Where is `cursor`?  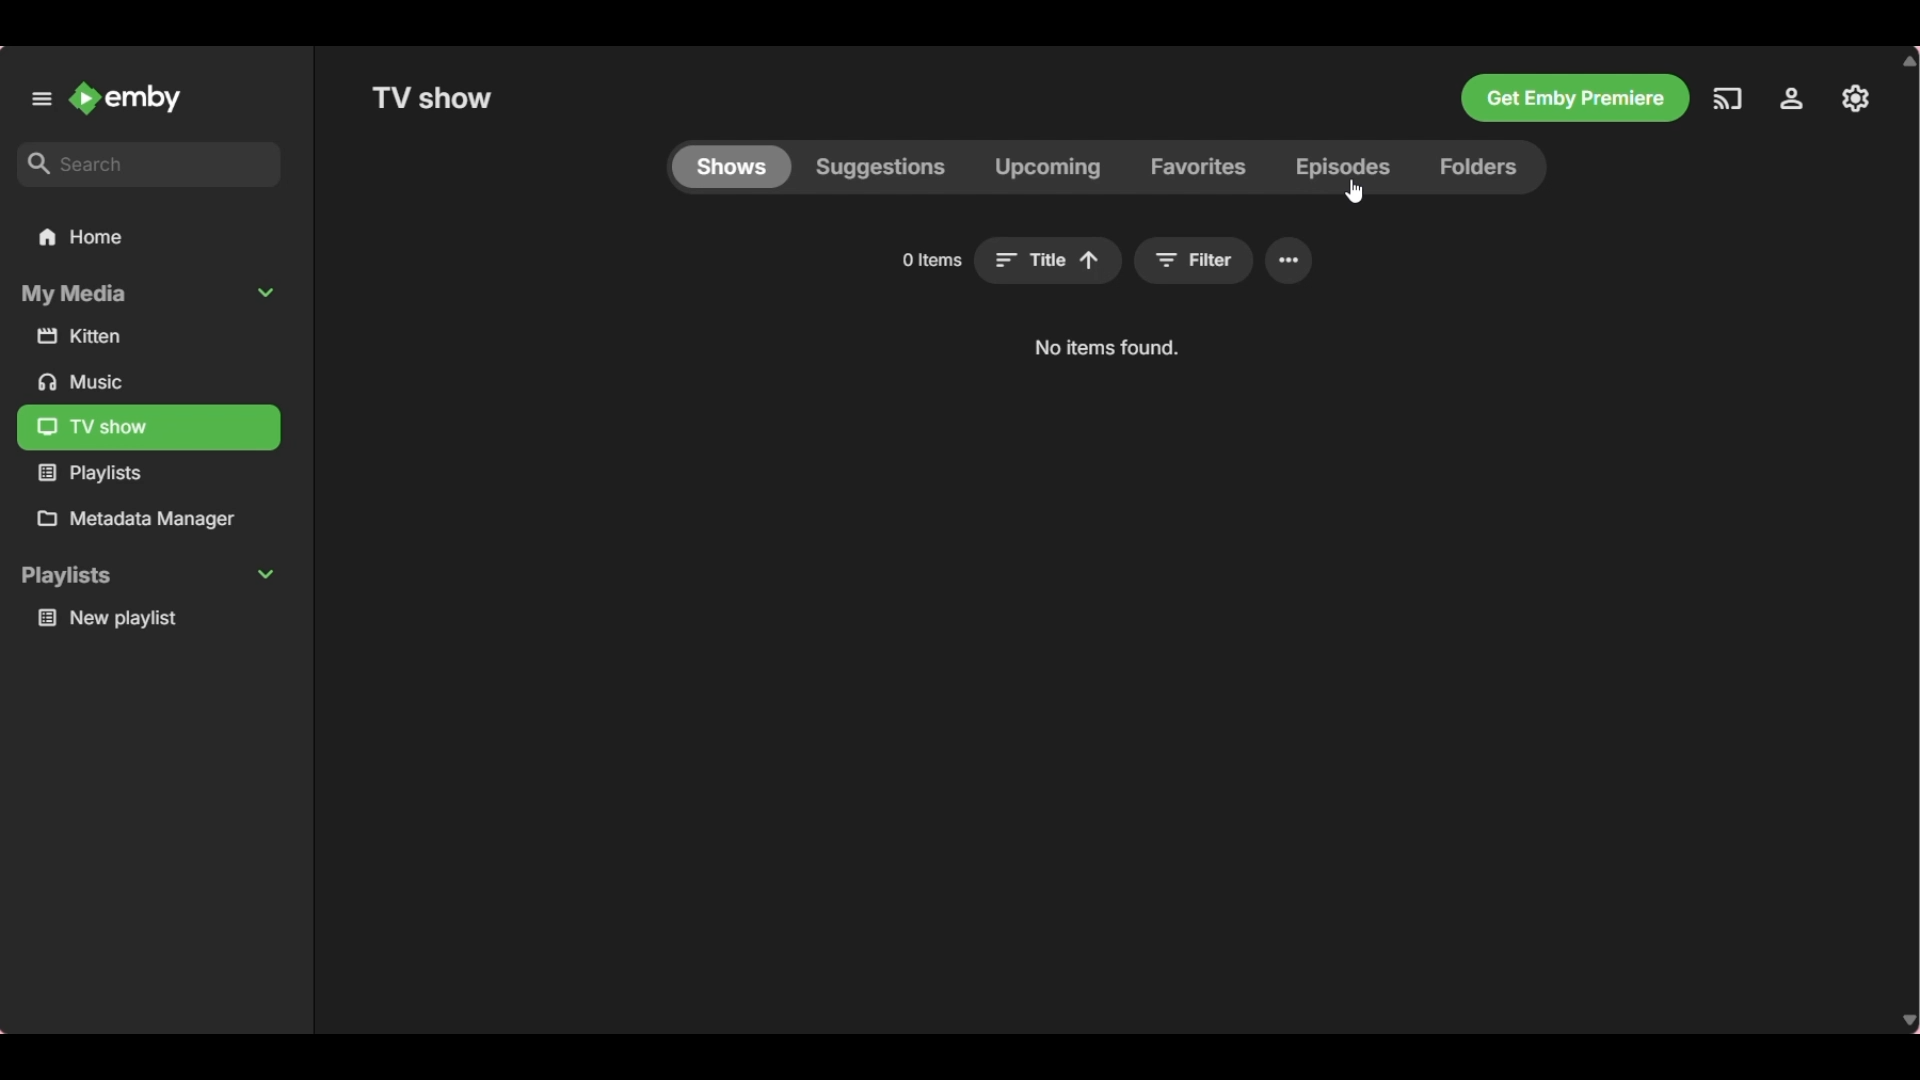 cursor is located at coordinates (1359, 195).